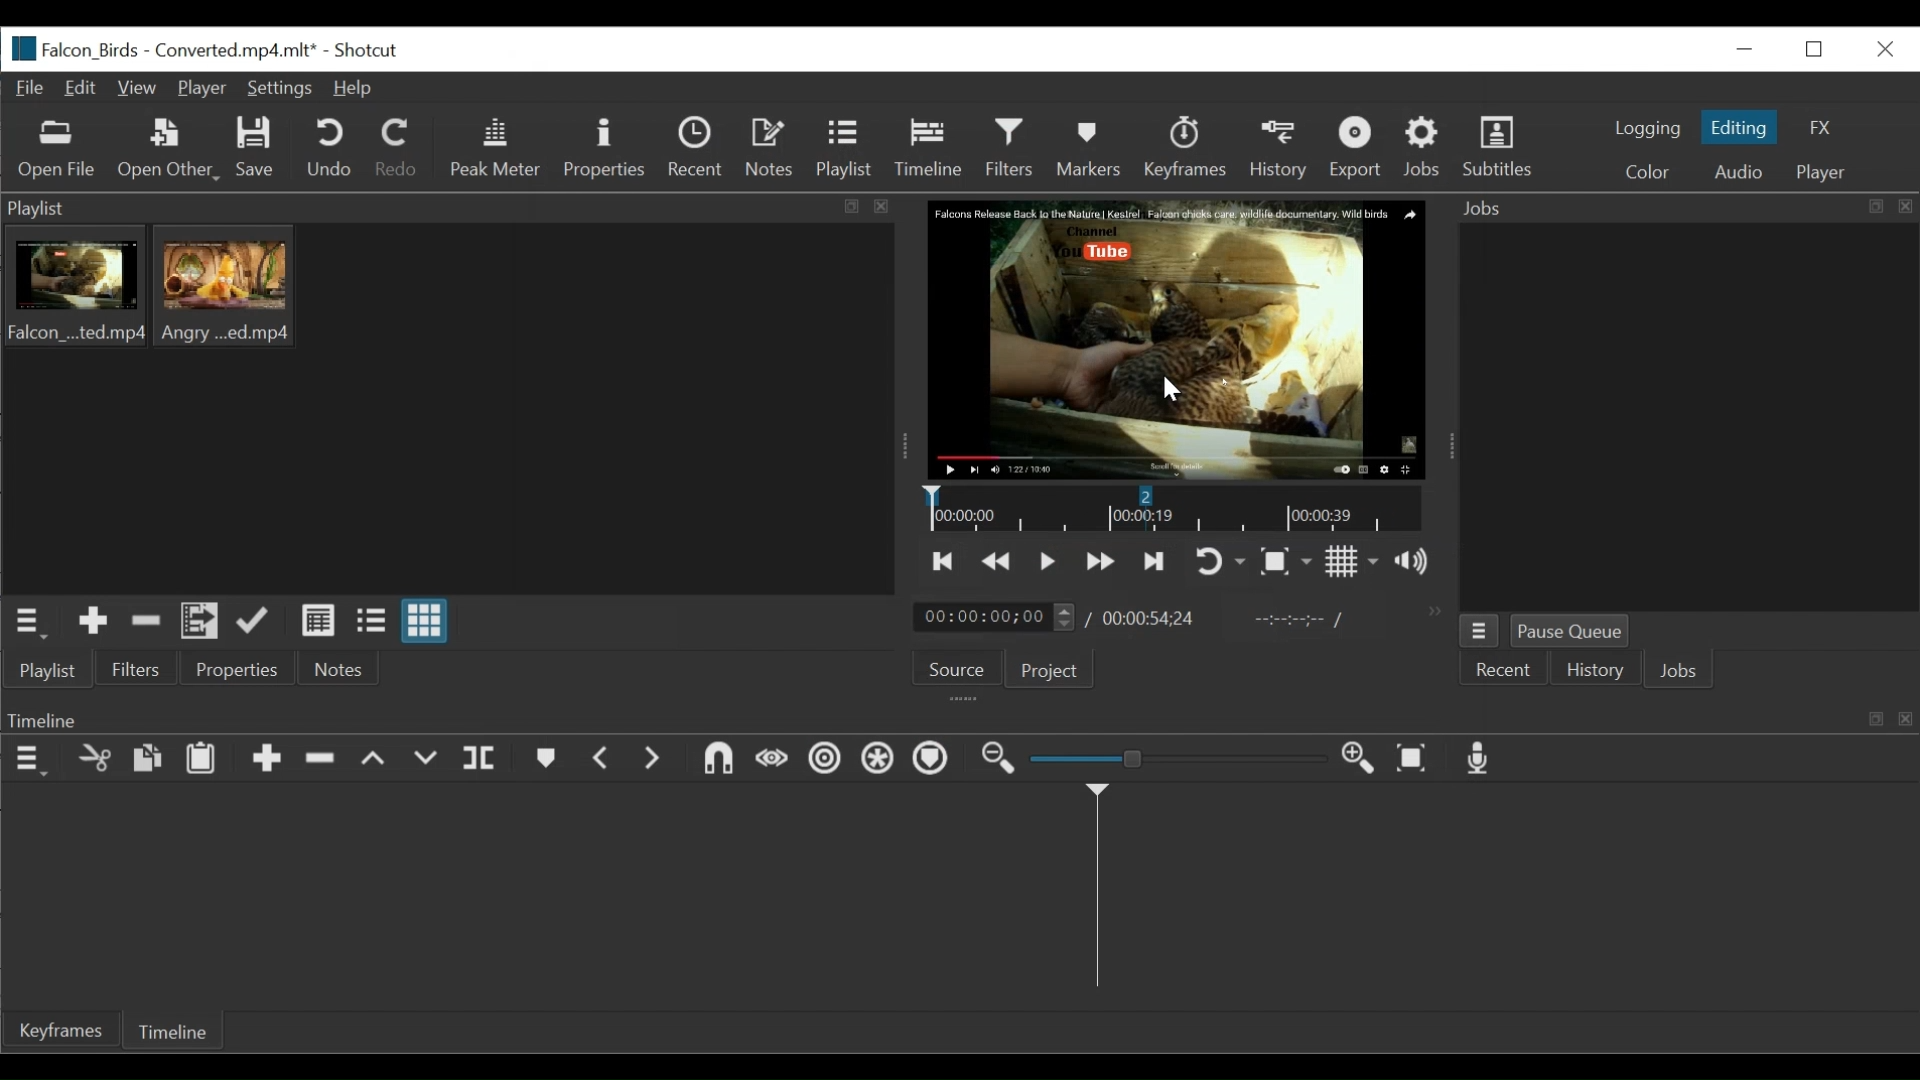 This screenshot has height=1080, width=1920. What do you see at coordinates (1645, 130) in the screenshot?
I see `logging` at bounding box center [1645, 130].